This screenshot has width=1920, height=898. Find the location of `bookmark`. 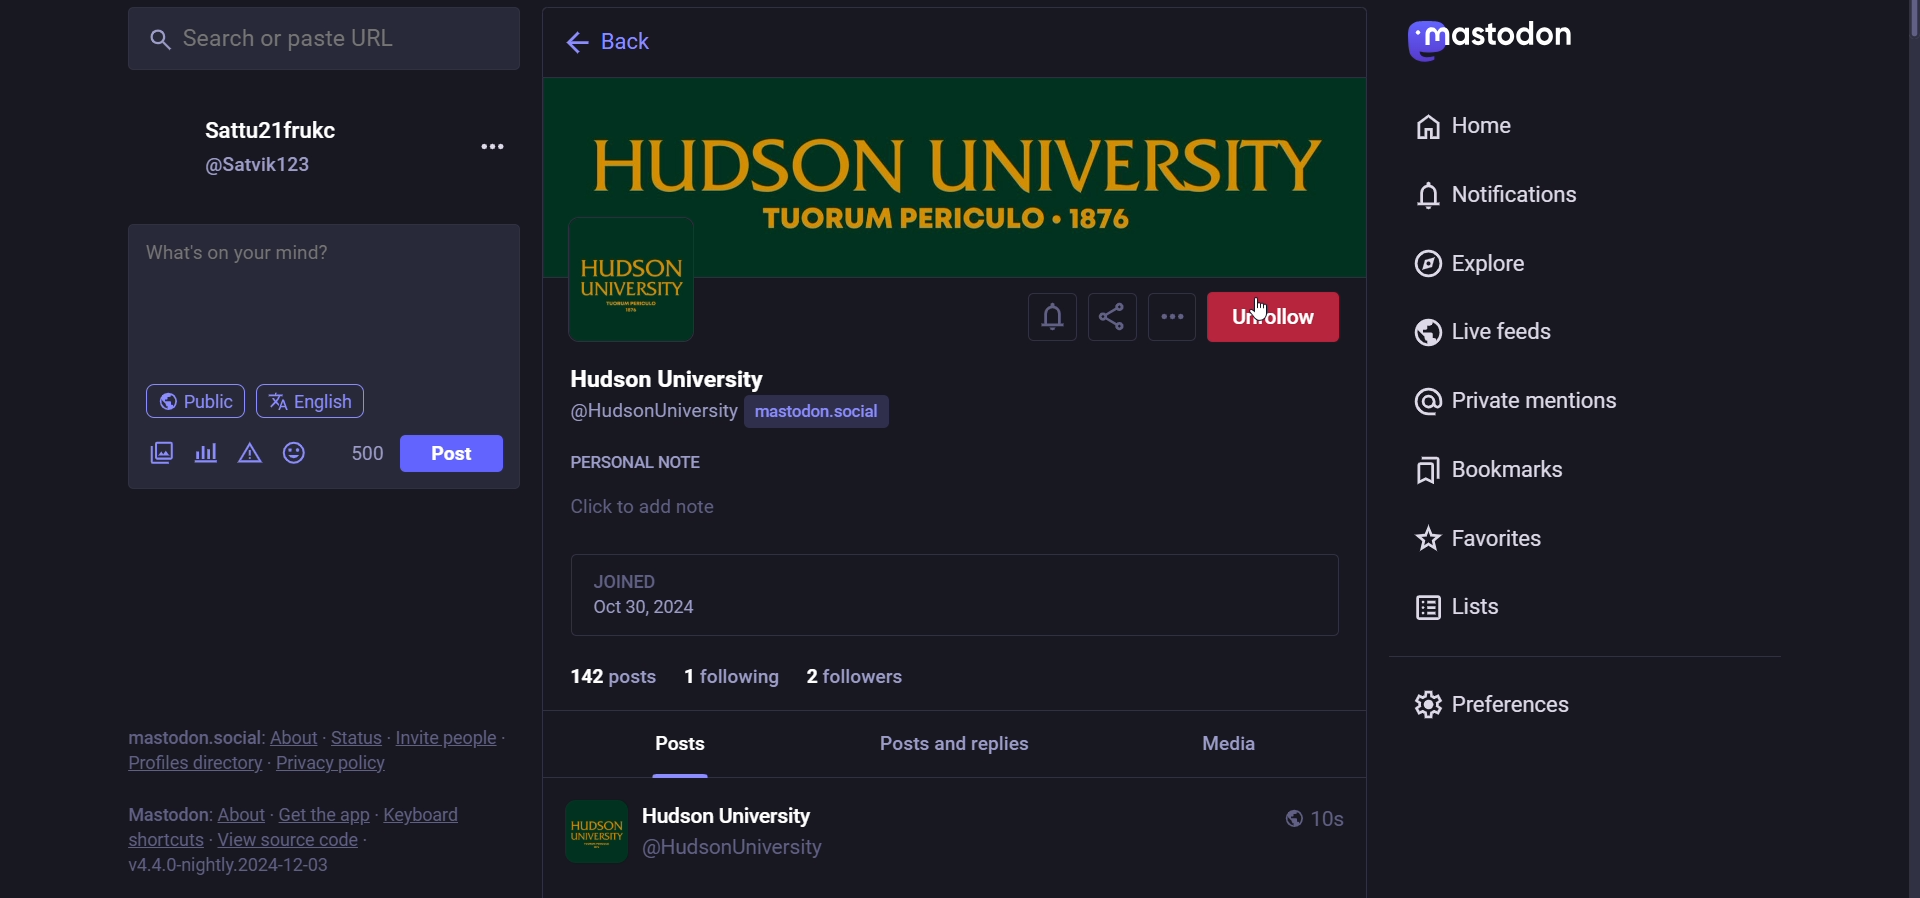

bookmark is located at coordinates (1505, 471).